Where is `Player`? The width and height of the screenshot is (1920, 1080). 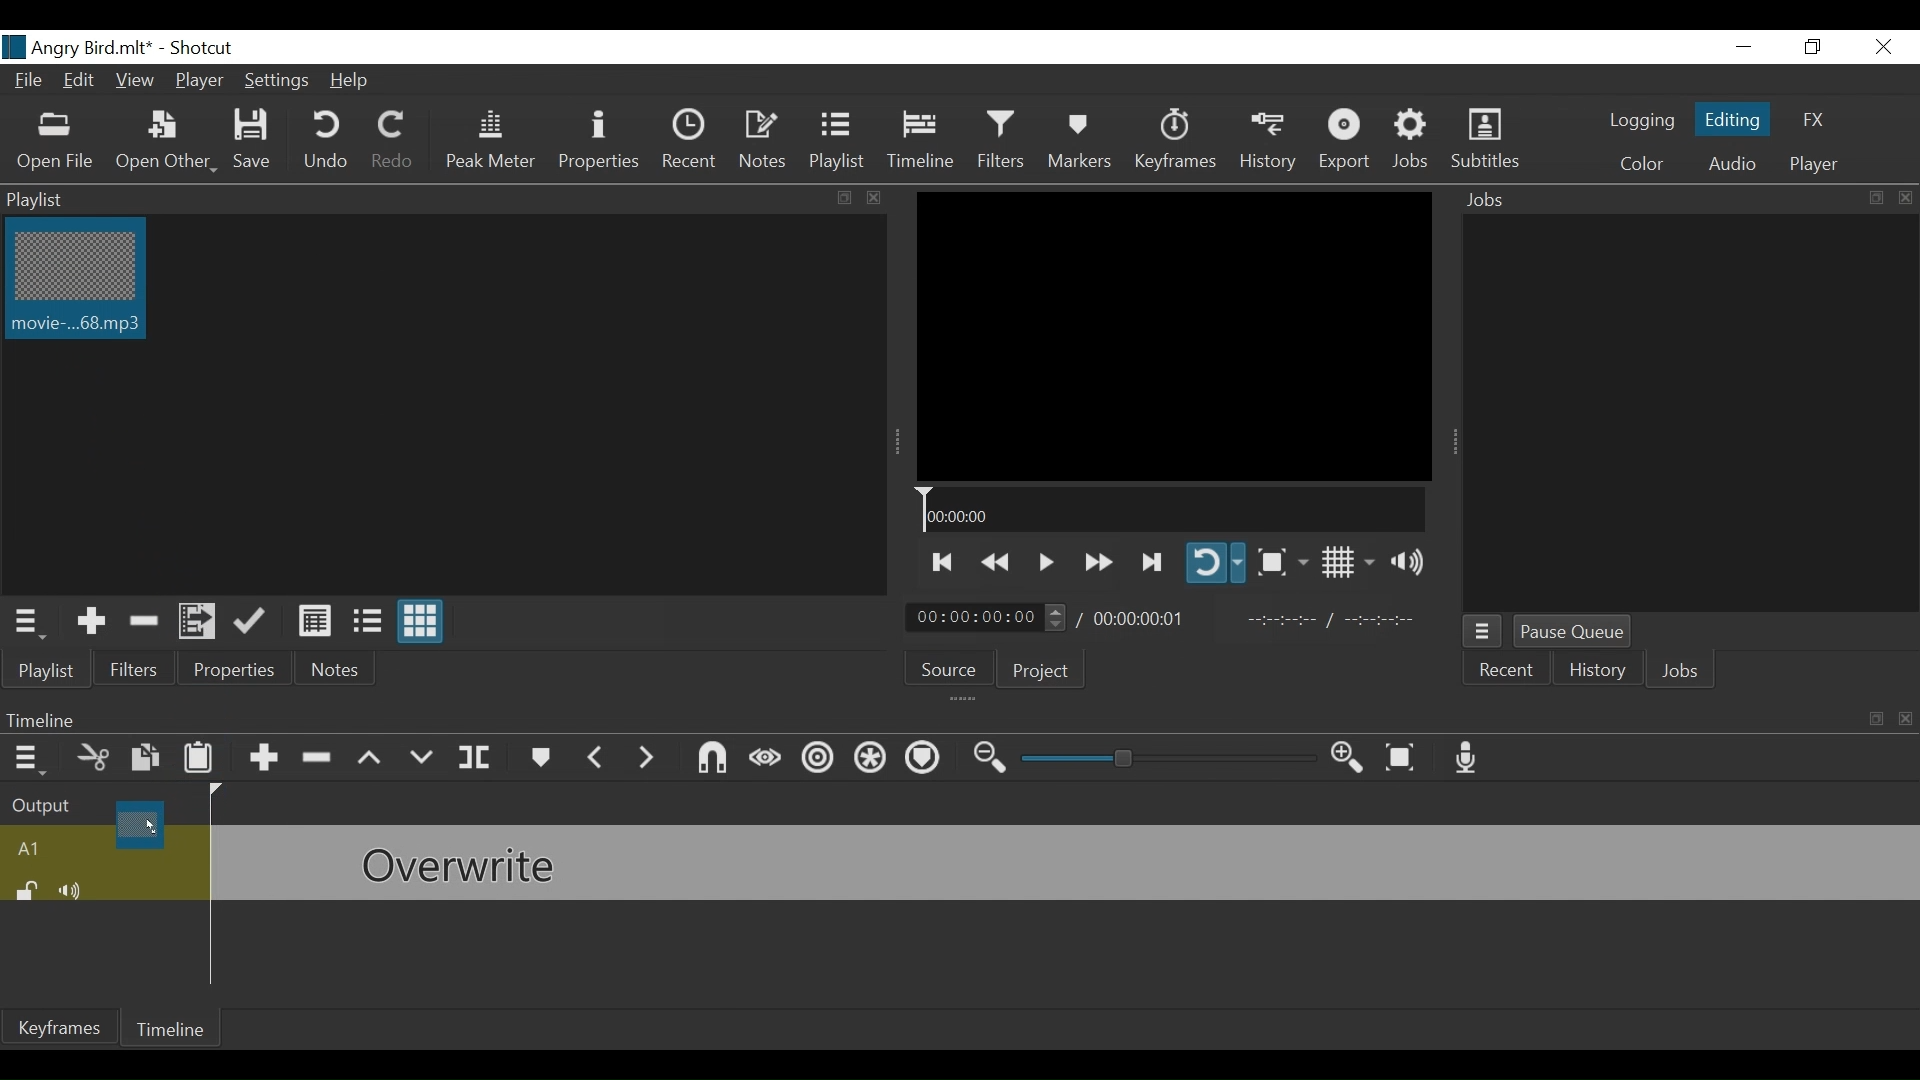
Player is located at coordinates (196, 83).